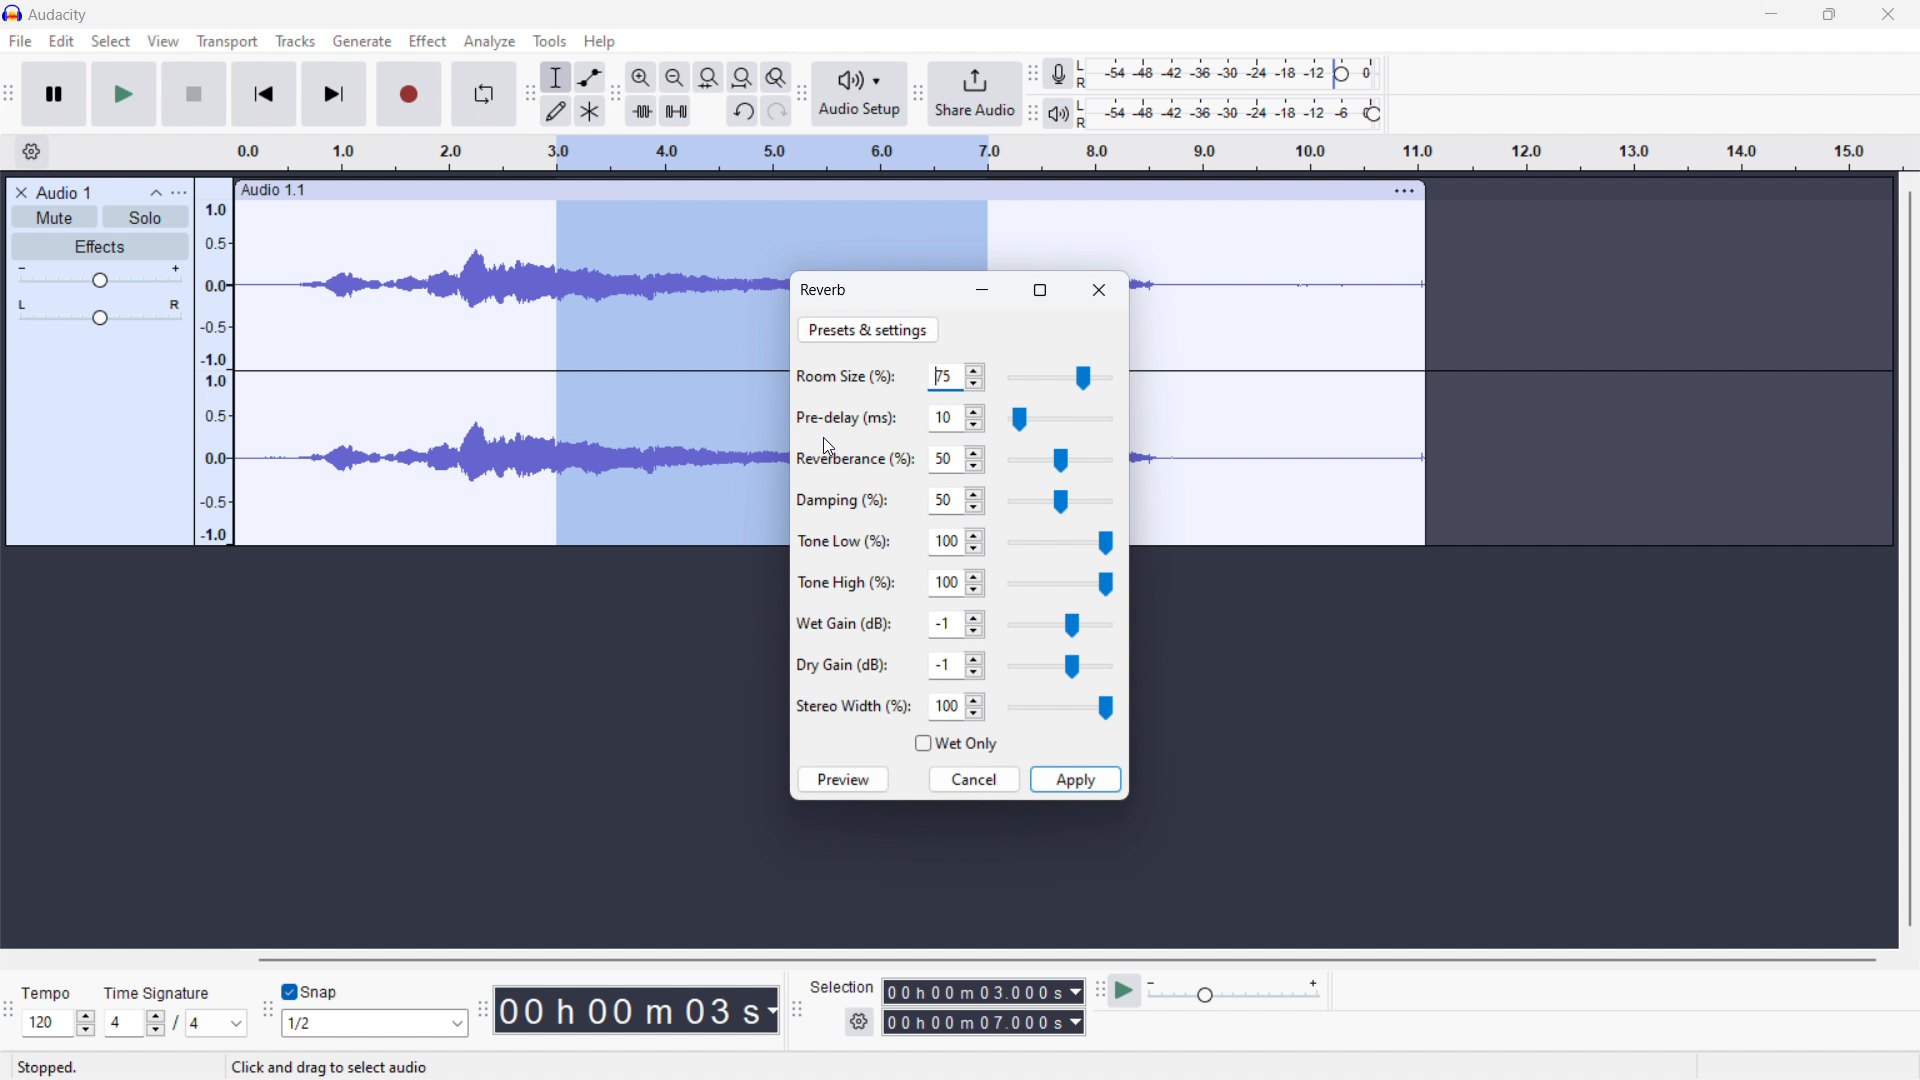  Describe the element at coordinates (1231, 75) in the screenshot. I see `recording level` at that location.